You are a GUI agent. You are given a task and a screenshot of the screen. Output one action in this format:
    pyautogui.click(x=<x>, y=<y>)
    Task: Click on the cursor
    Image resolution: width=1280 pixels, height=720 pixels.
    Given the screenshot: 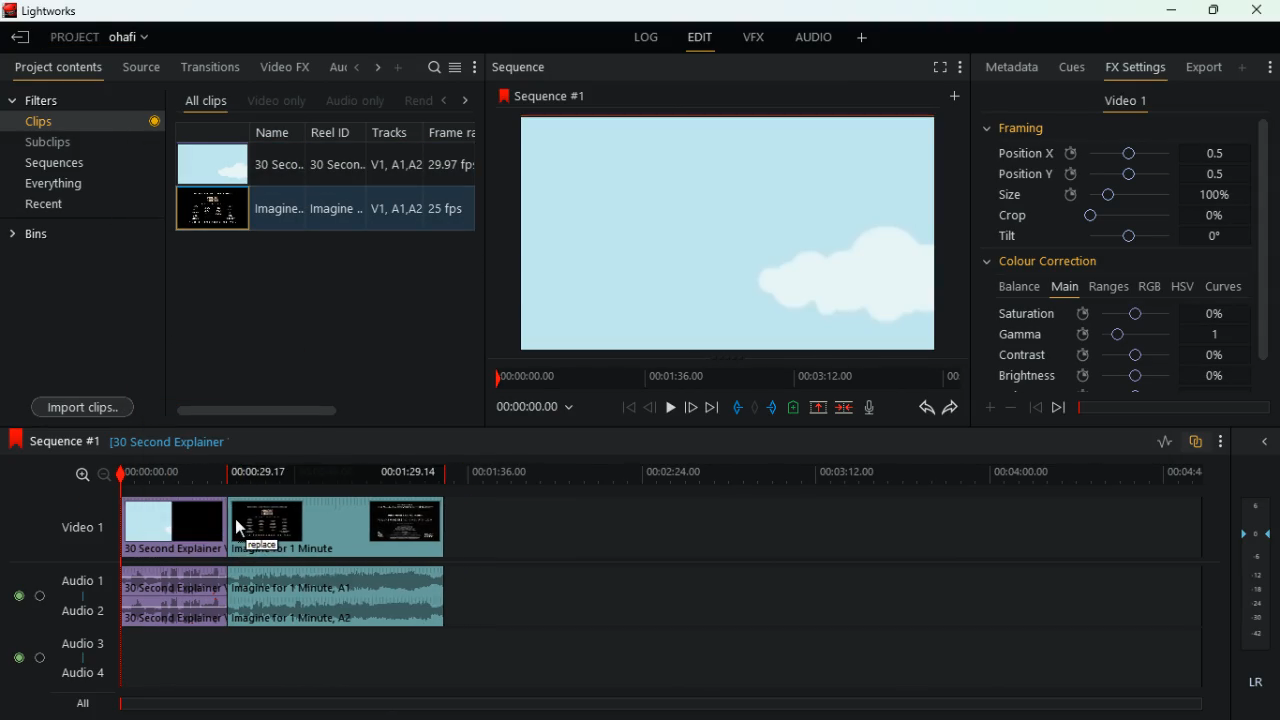 What is the action you would take?
    pyautogui.click(x=240, y=527)
    